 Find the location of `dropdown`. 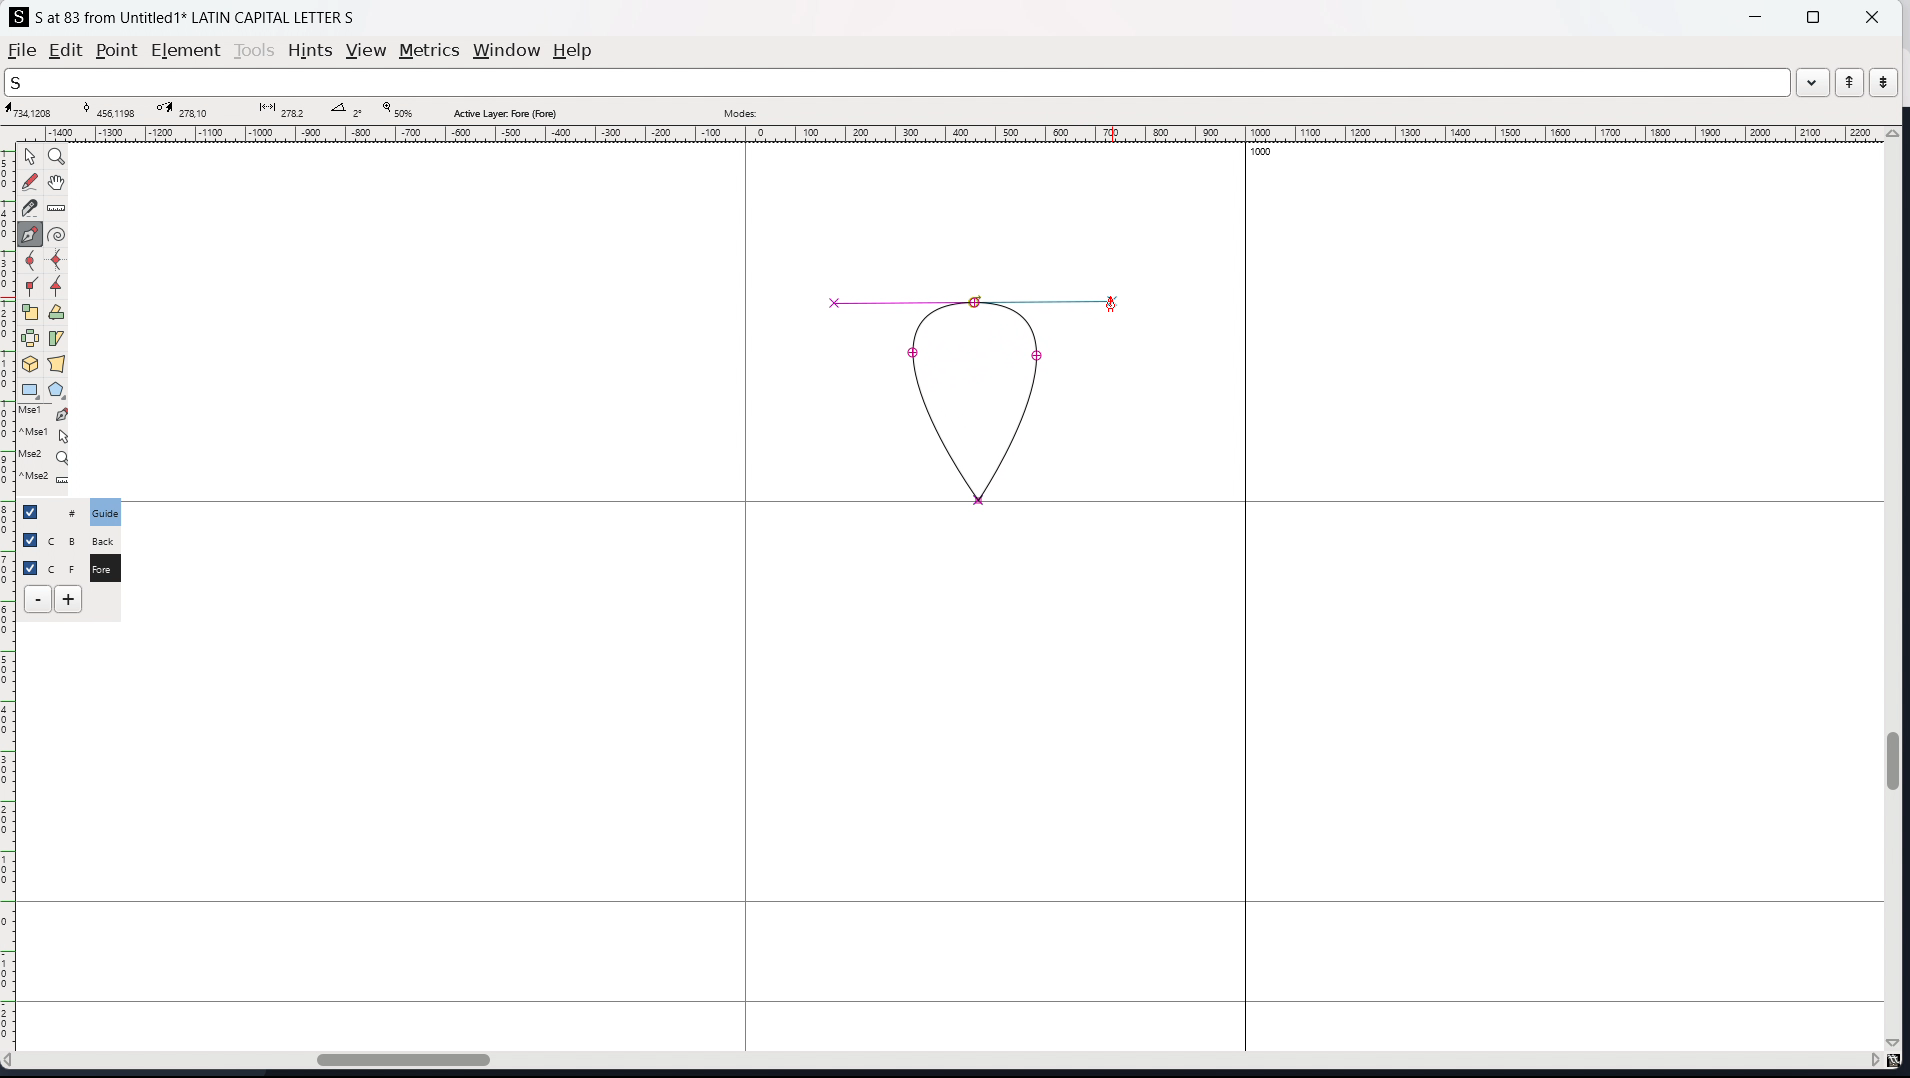

dropdown is located at coordinates (1813, 81).